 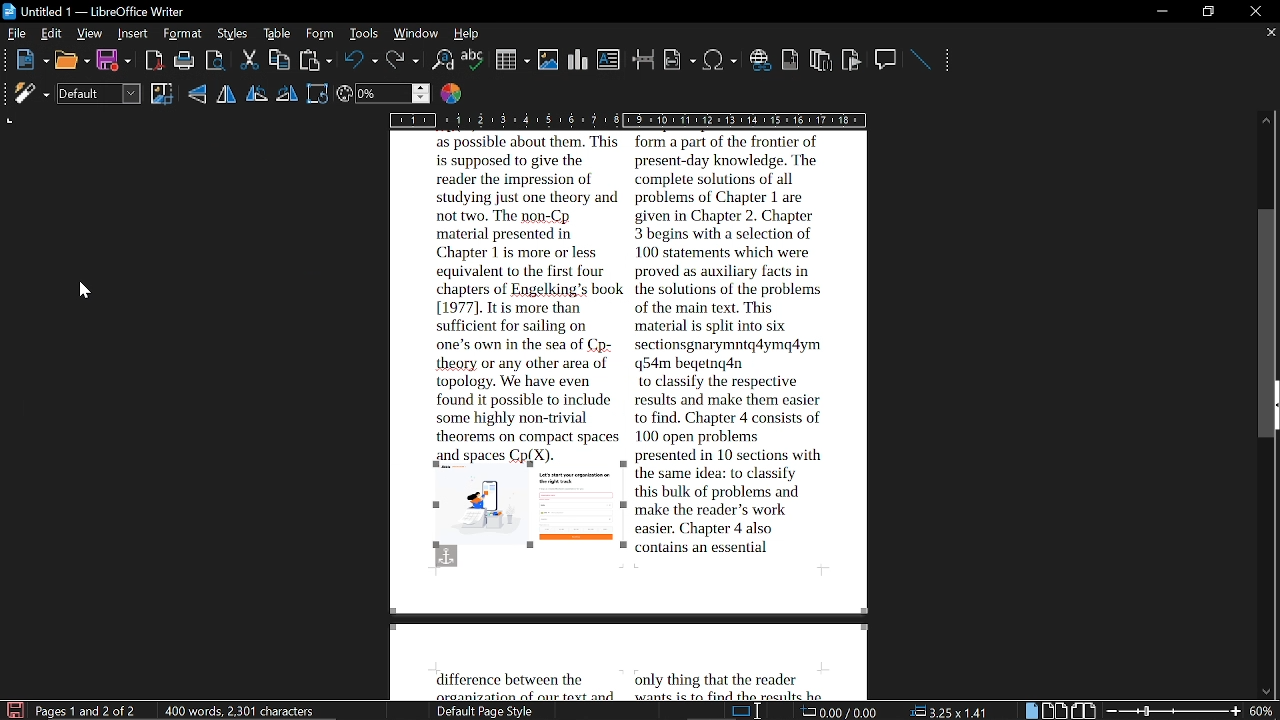 What do you see at coordinates (162, 95) in the screenshot?
I see `crop` at bounding box center [162, 95].